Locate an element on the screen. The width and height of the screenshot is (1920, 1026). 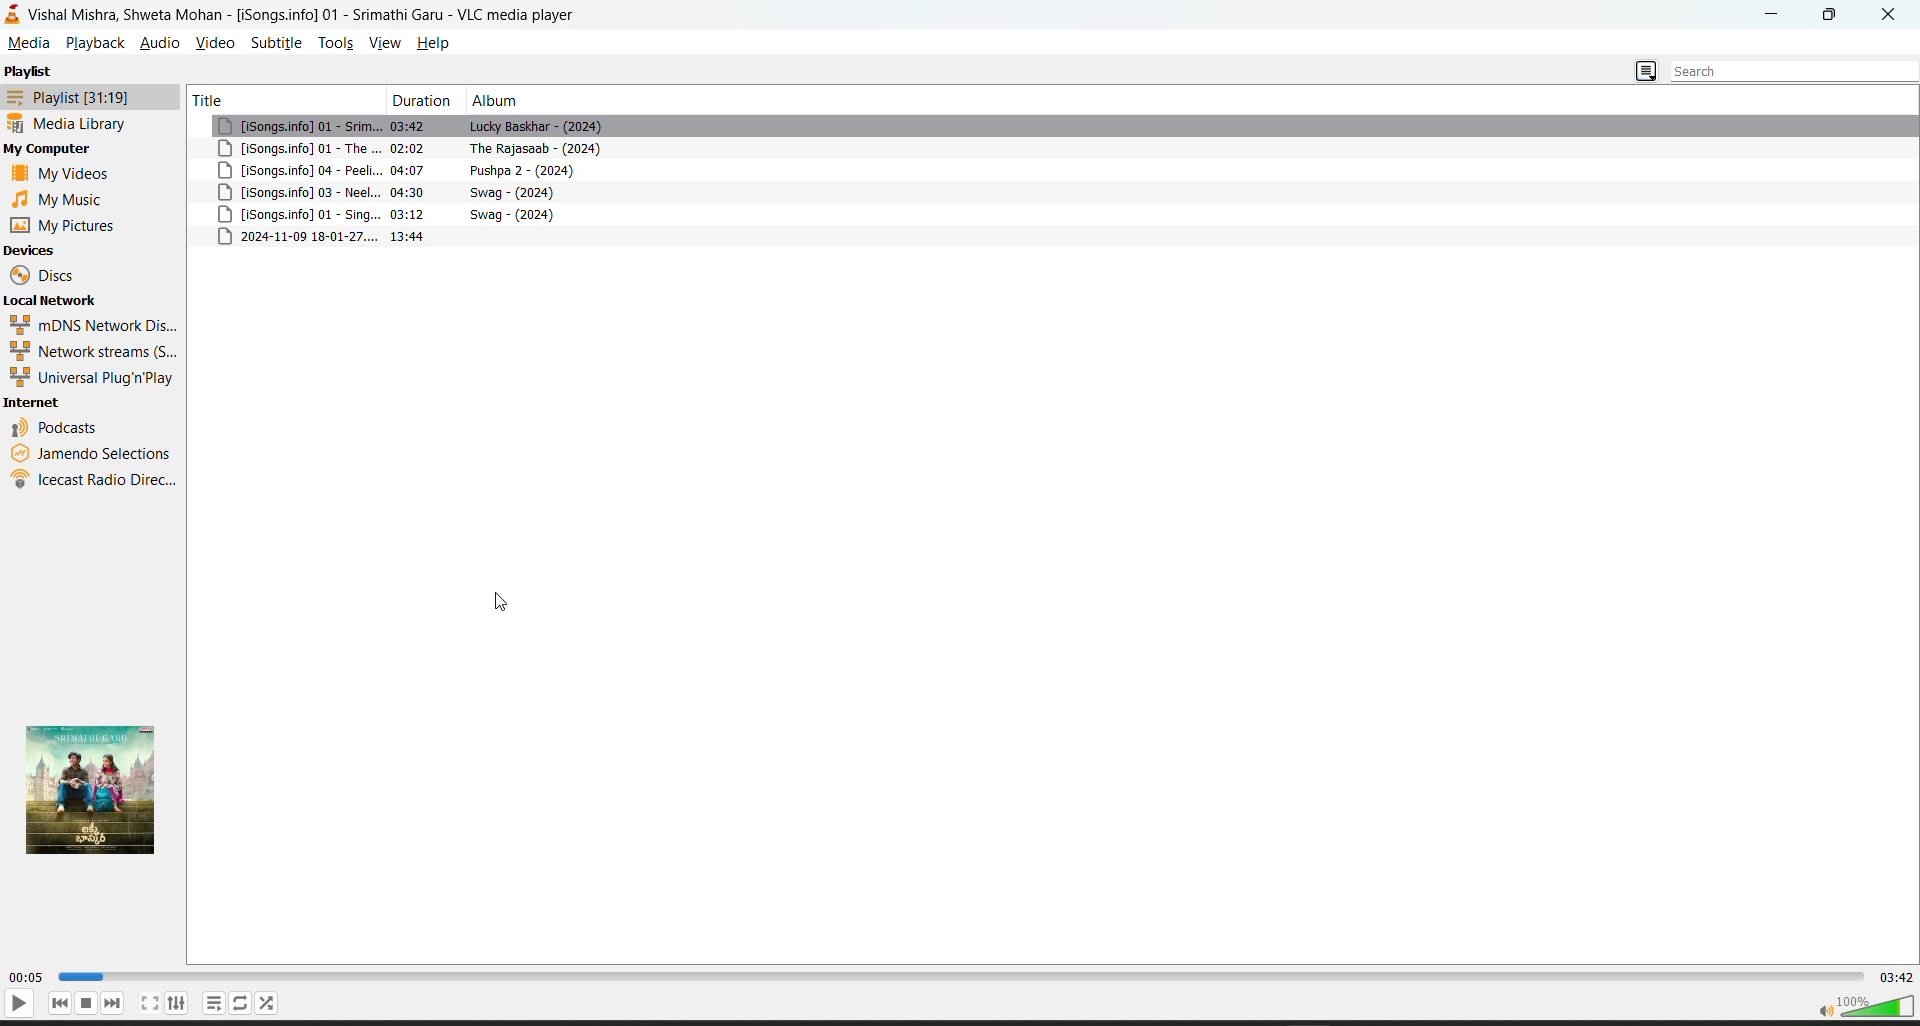
my videos is located at coordinates (64, 174).